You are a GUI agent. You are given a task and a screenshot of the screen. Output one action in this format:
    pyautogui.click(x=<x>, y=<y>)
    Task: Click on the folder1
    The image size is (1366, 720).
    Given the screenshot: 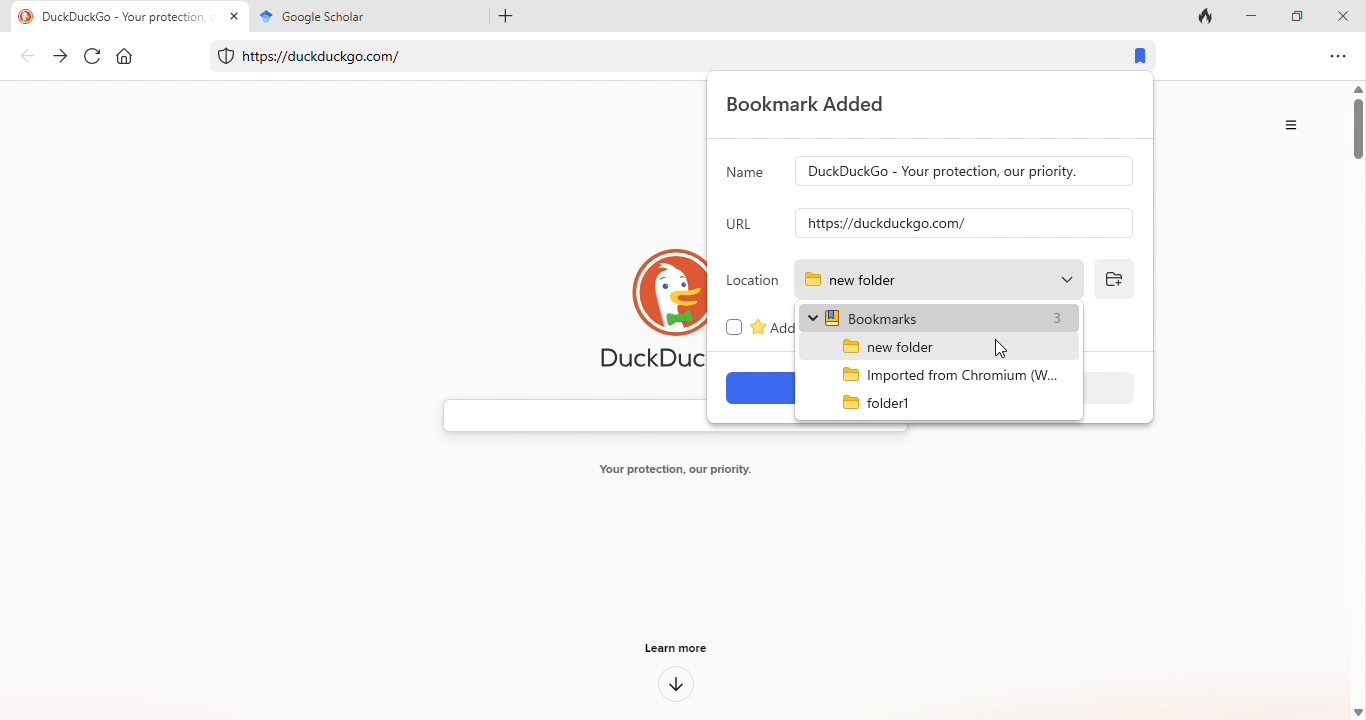 What is the action you would take?
    pyautogui.click(x=886, y=404)
    